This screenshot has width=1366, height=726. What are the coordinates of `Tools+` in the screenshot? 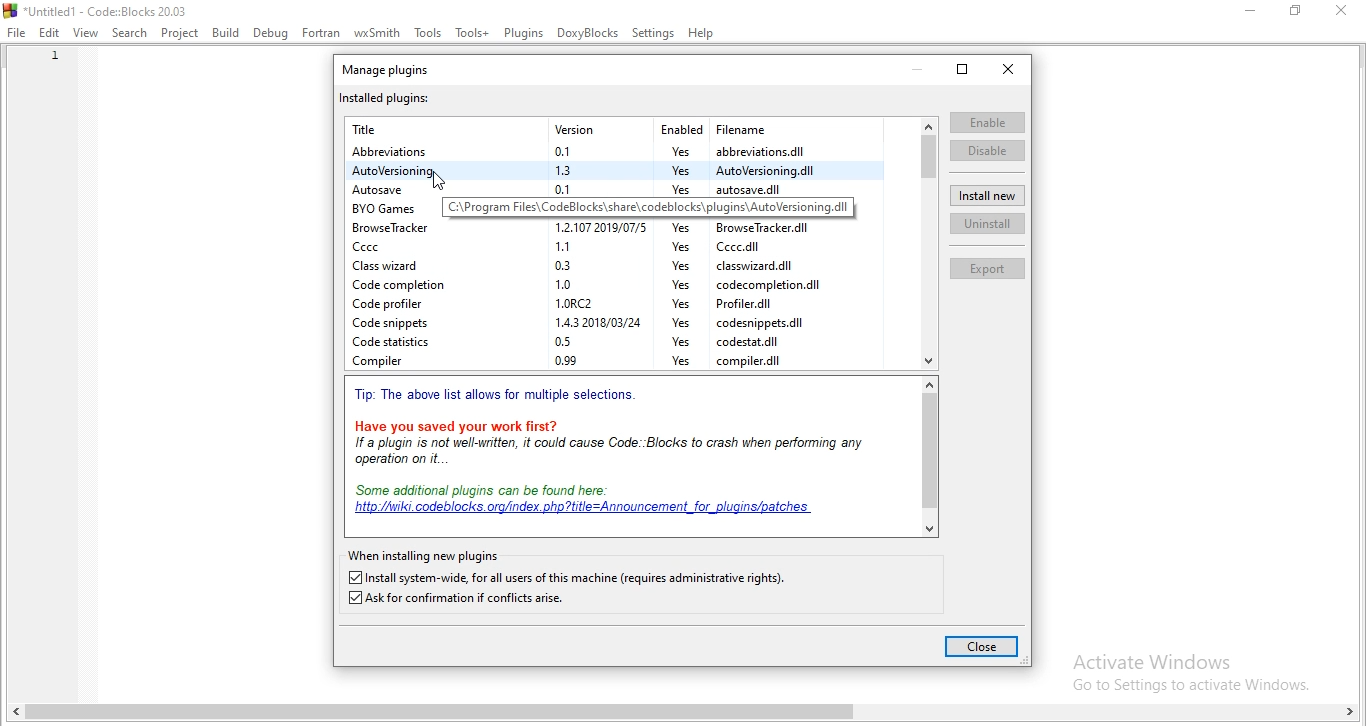 It's located at (472, 31).